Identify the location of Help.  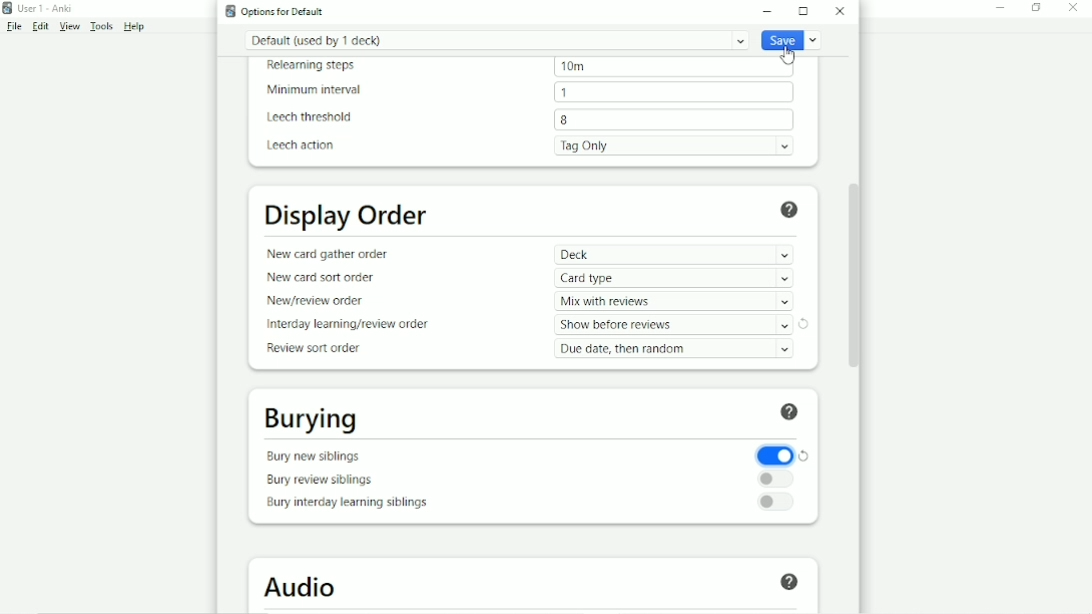
(134, 27).